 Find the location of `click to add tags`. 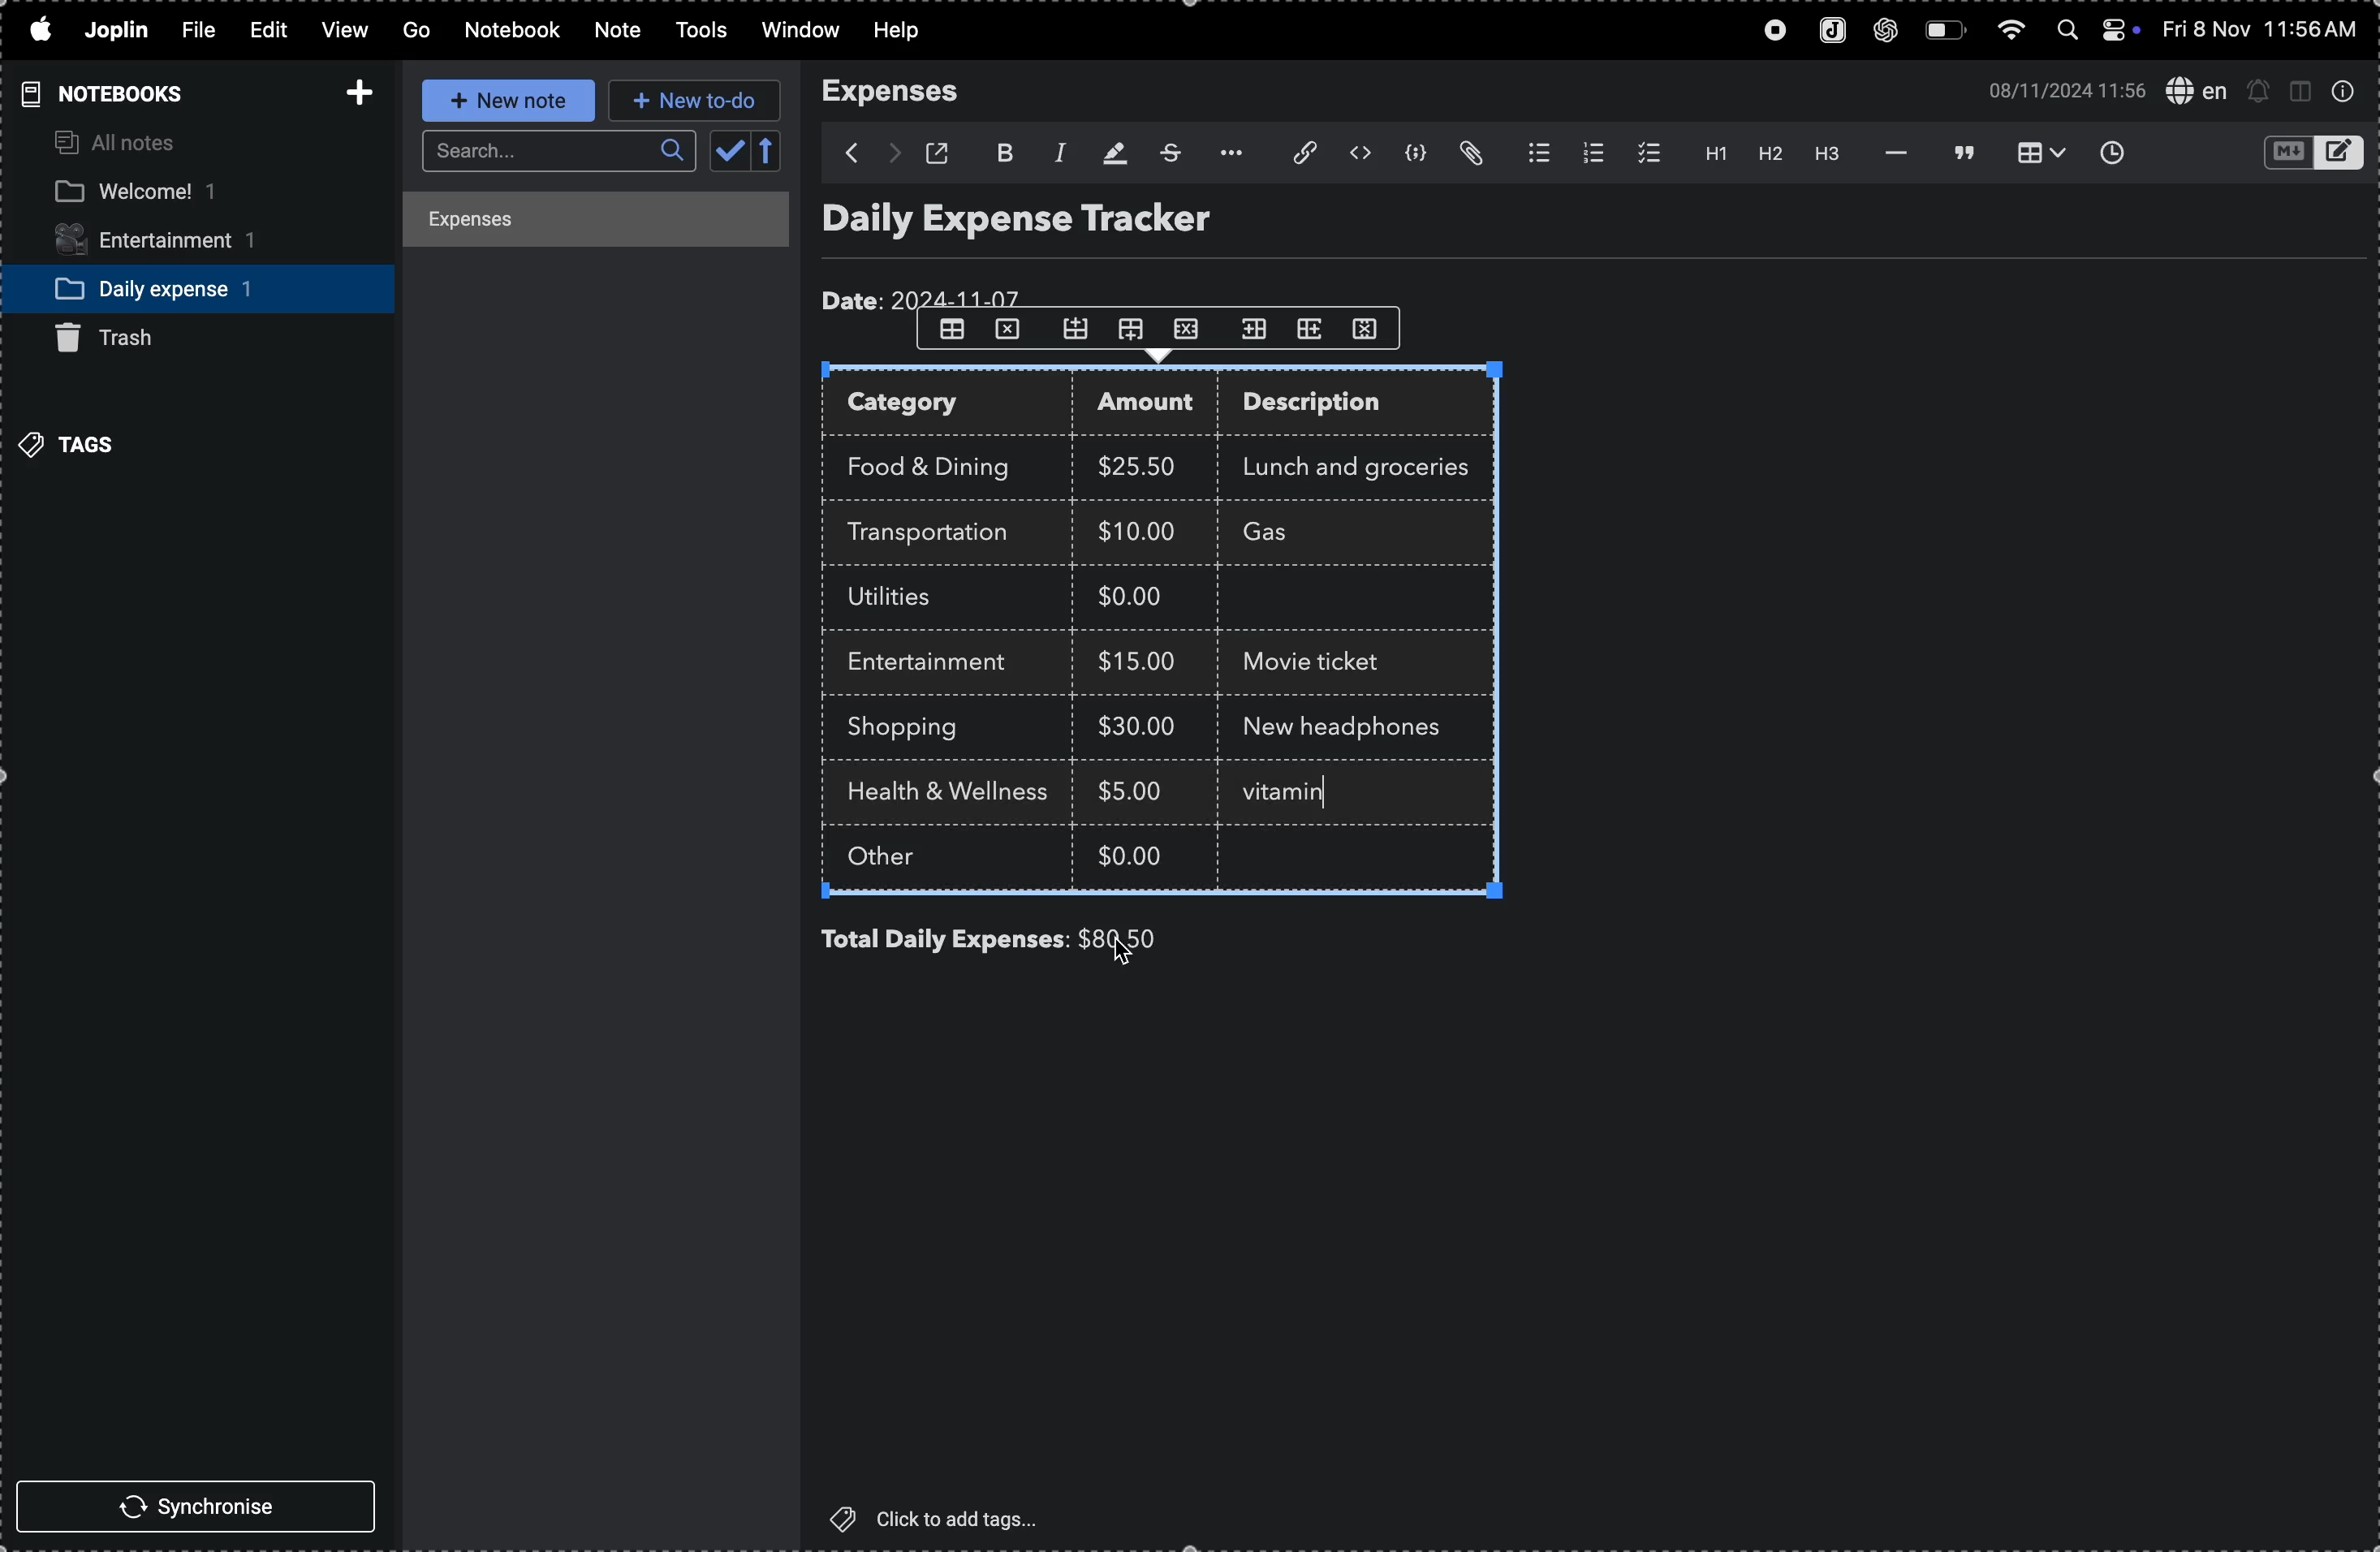

click to add tags is located at coordinates (947, 1518).